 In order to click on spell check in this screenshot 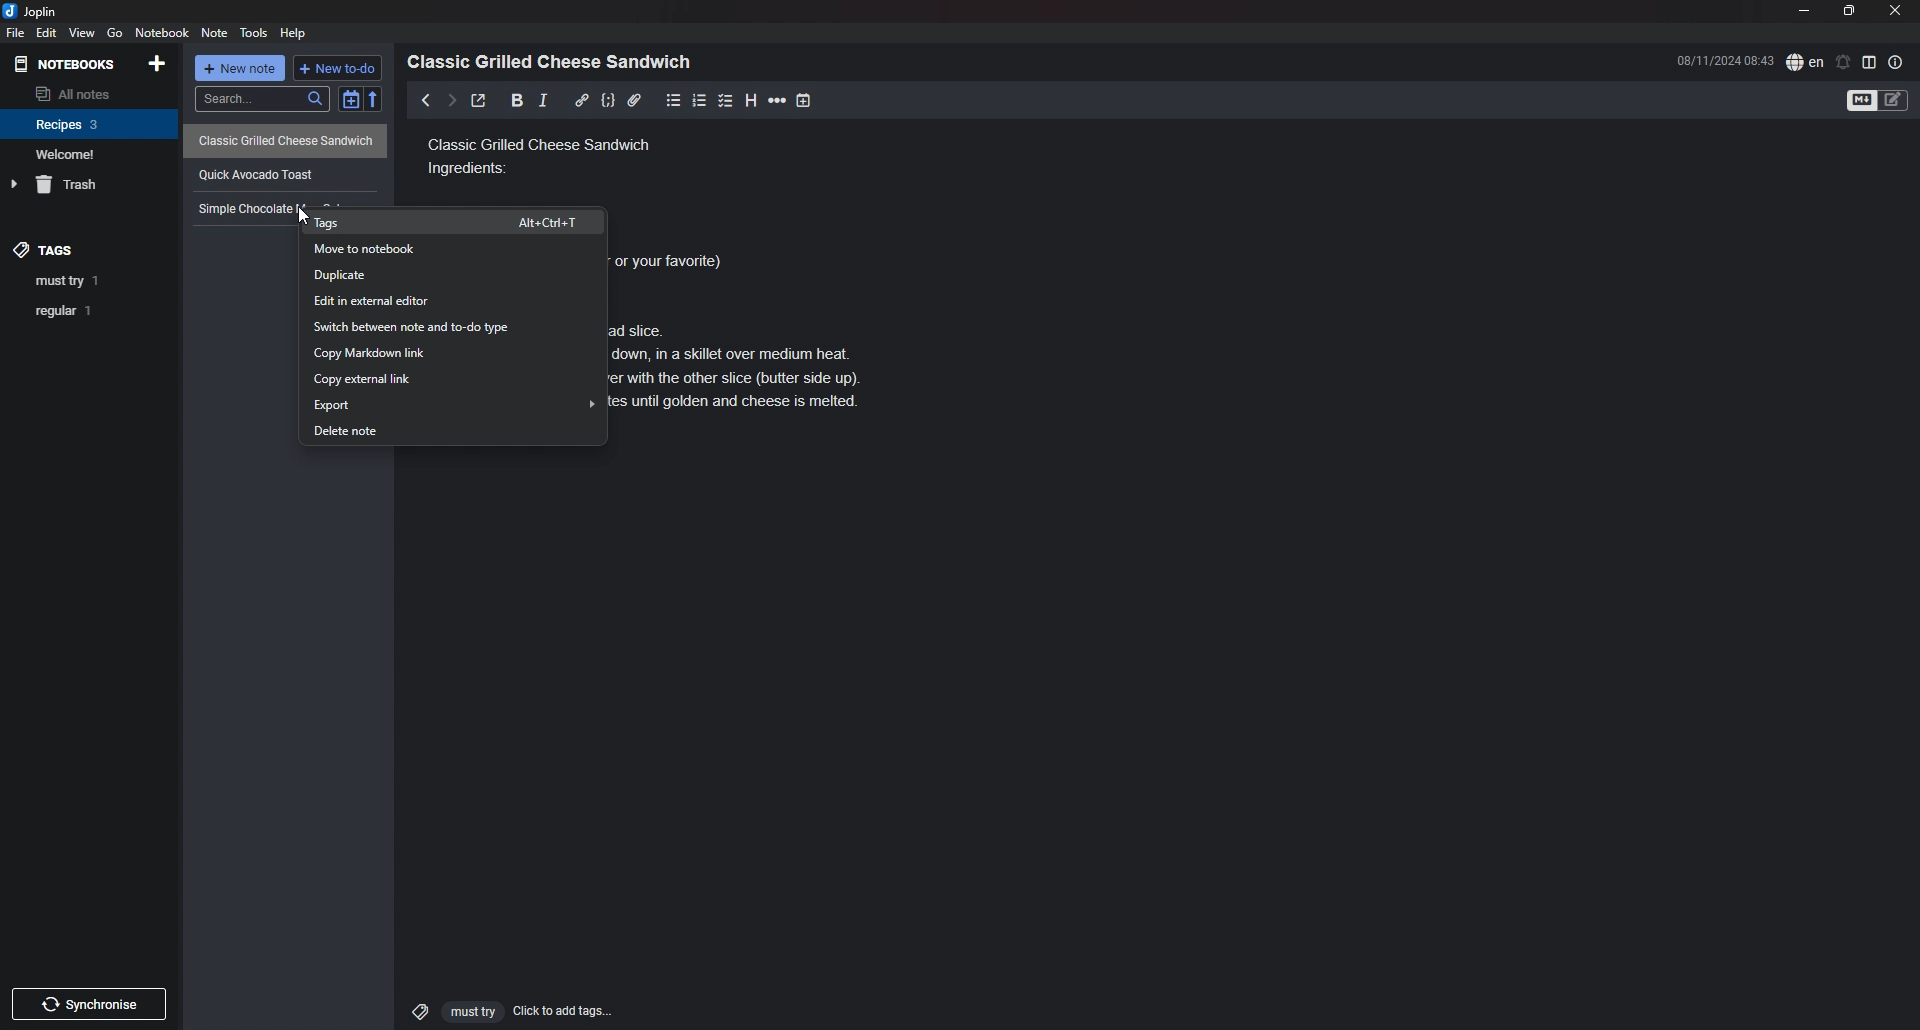, I will do `click(1805, 61)`.